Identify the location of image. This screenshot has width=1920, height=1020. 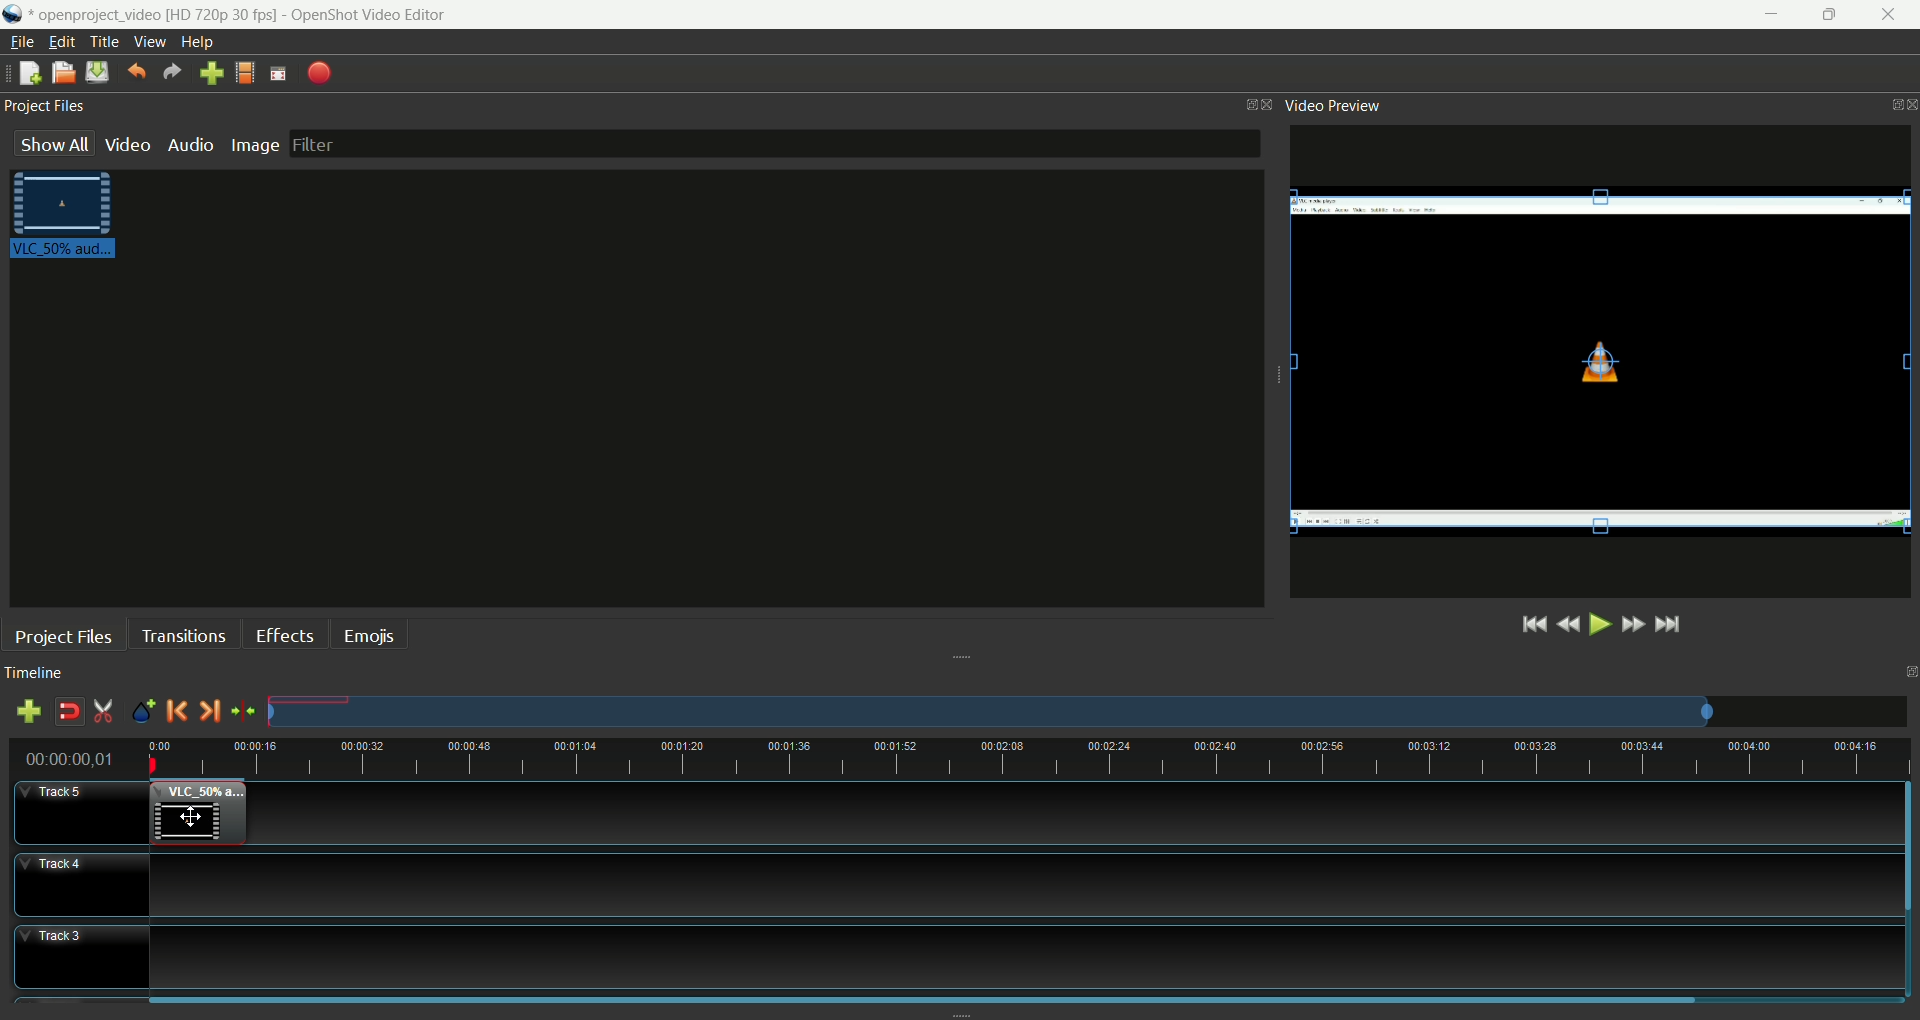
(259, 145).